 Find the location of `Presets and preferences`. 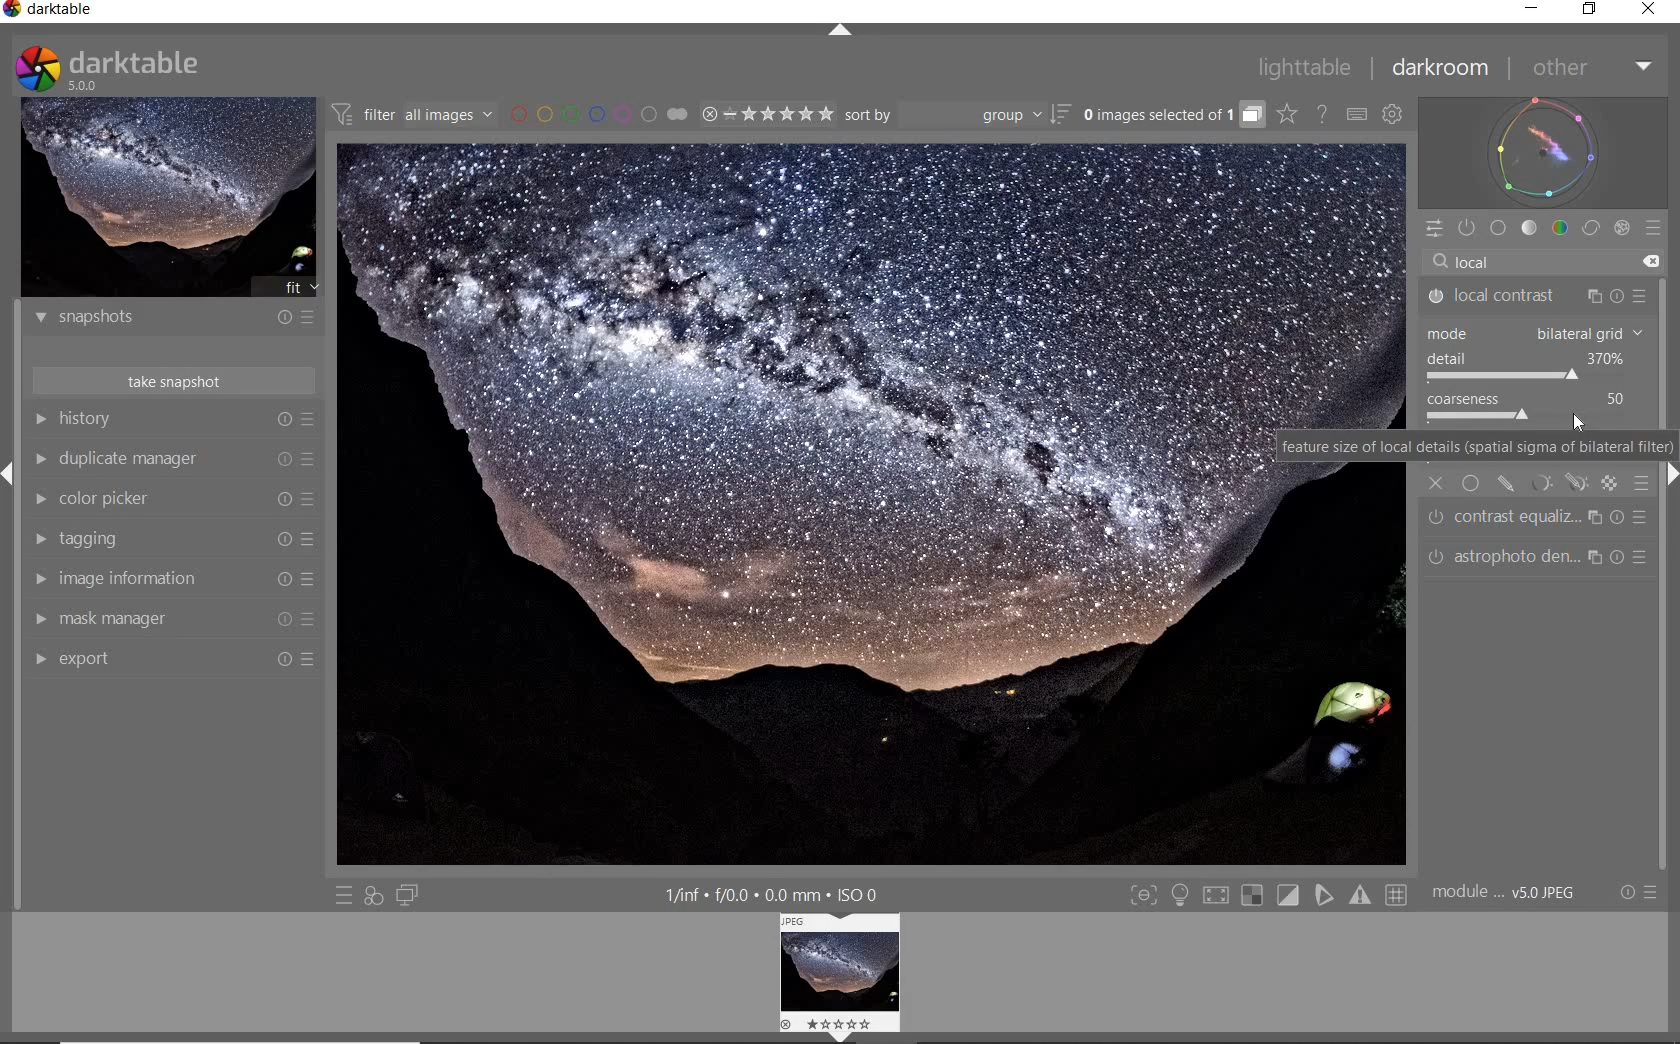

Presets and preferences is located at coordinates (311, 455).